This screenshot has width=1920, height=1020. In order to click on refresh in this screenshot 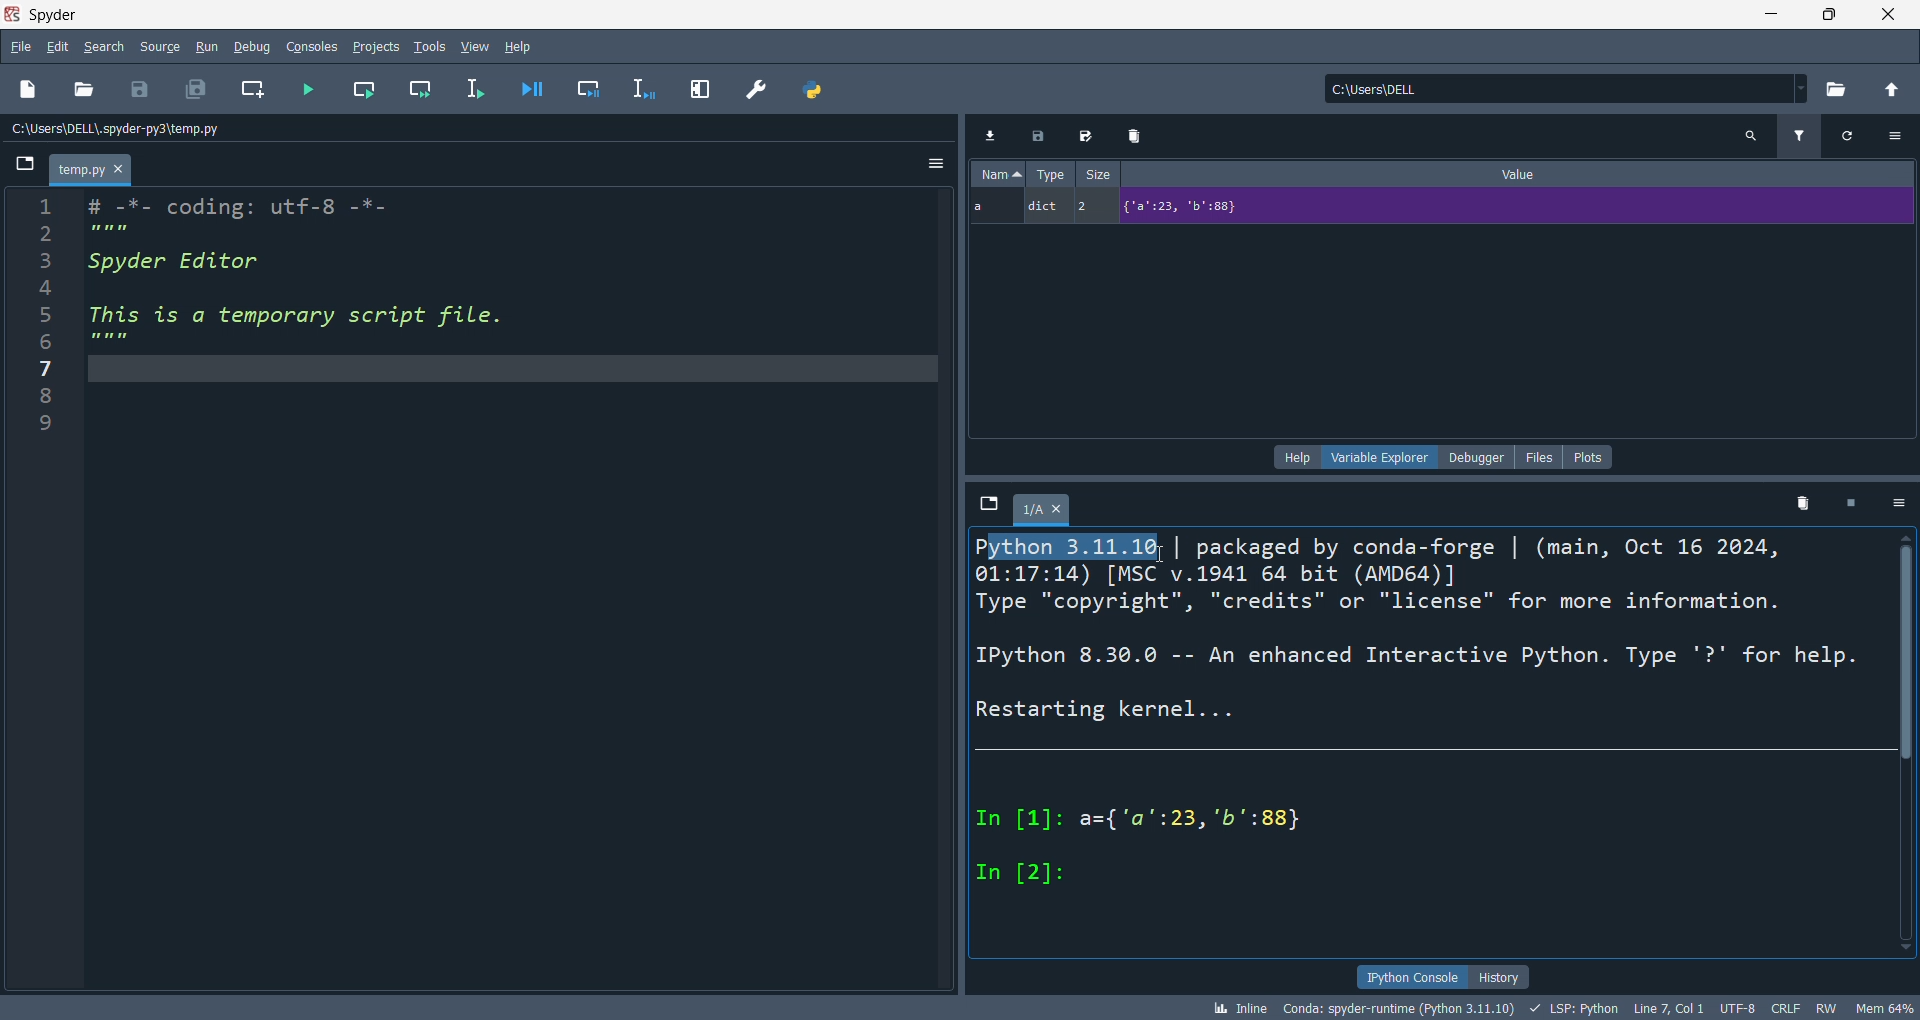, I will do `click(1856, 136)`.